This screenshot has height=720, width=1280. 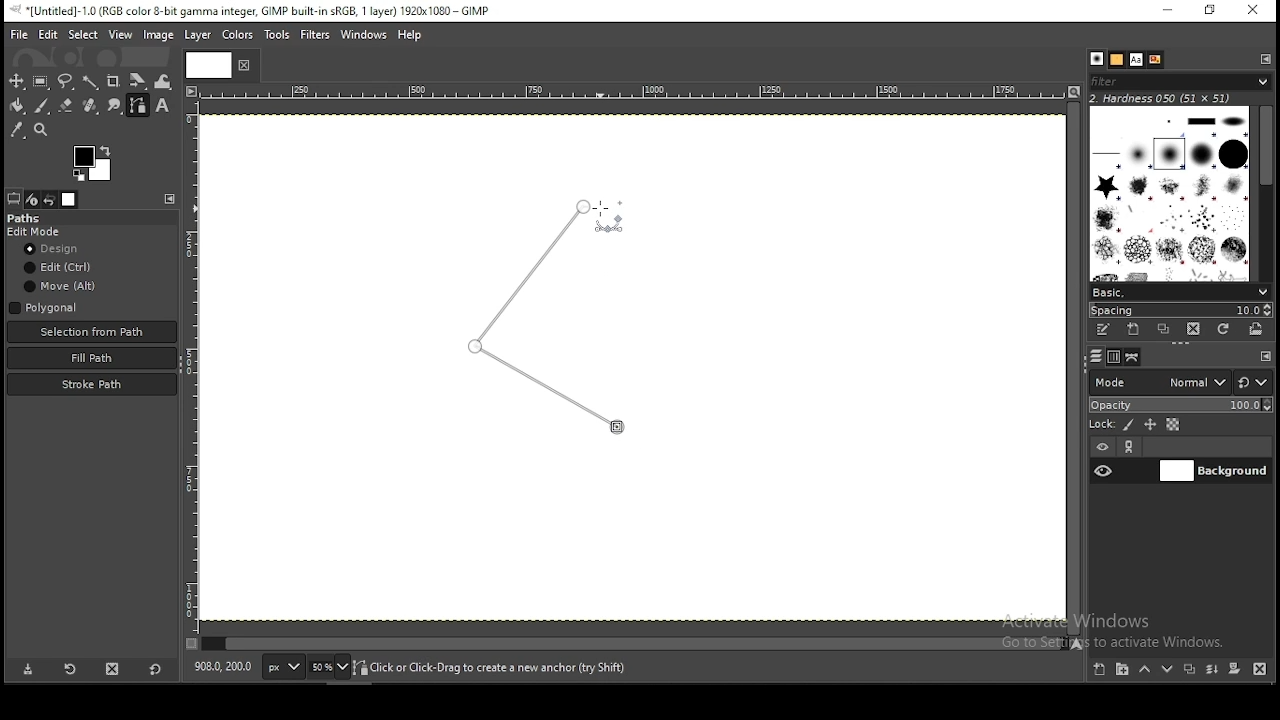 I want to click on create a new layer, so click(x=1099, y=670).